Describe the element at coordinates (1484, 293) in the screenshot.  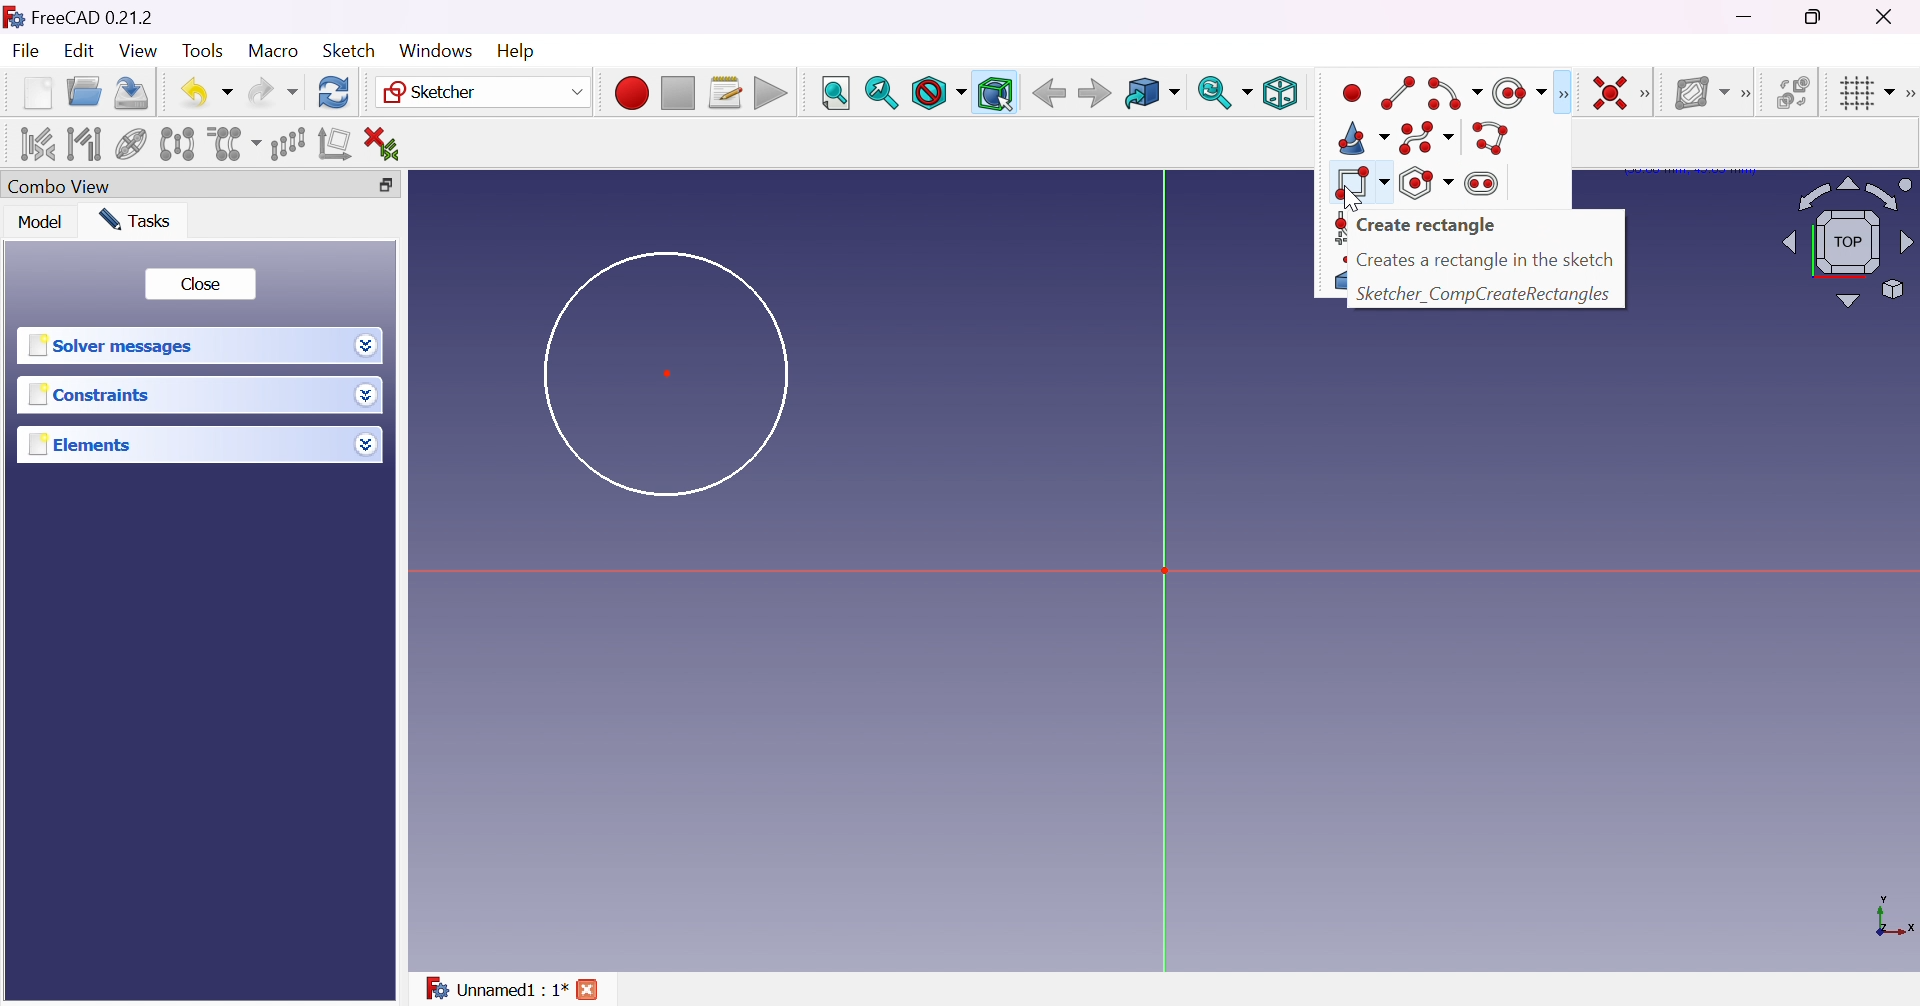
I see `text` at that location.